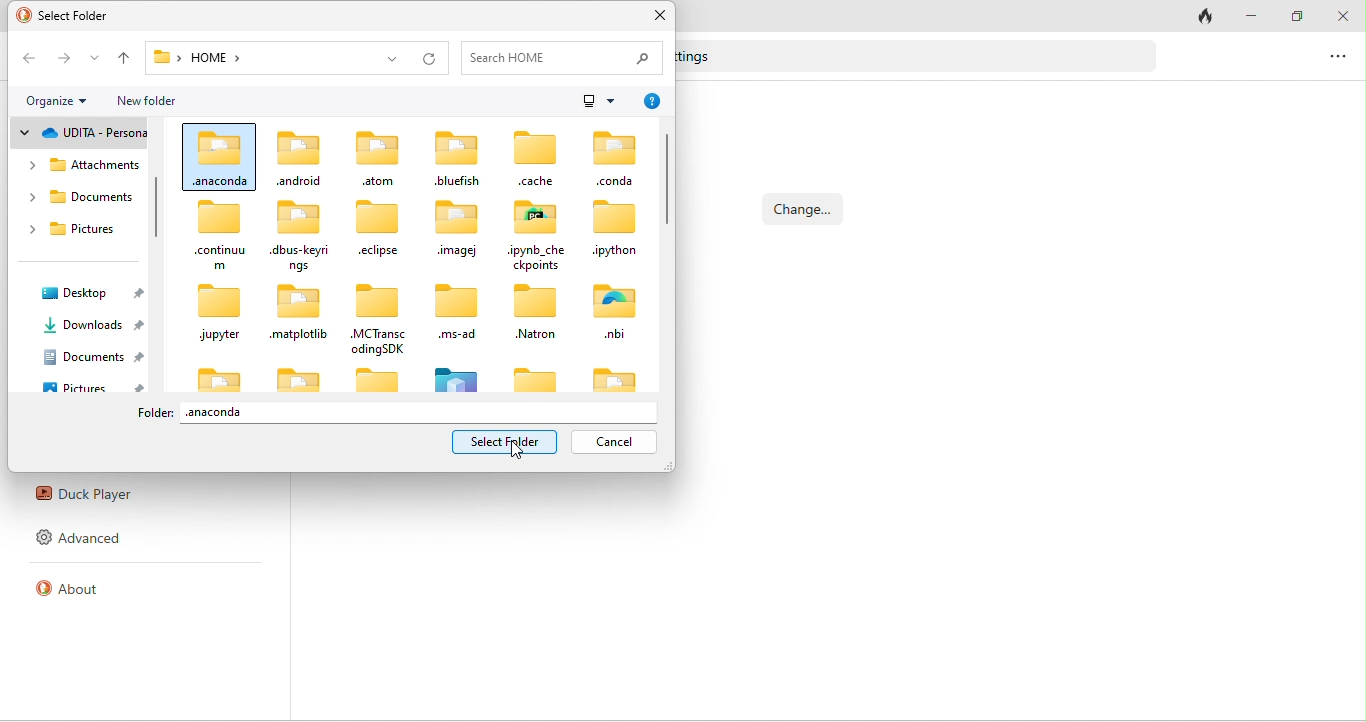 This screenshot has height=722, width=1366. Describe the element at coordinates (77, 132) in the screenshot. I see `udita personal` at that location.